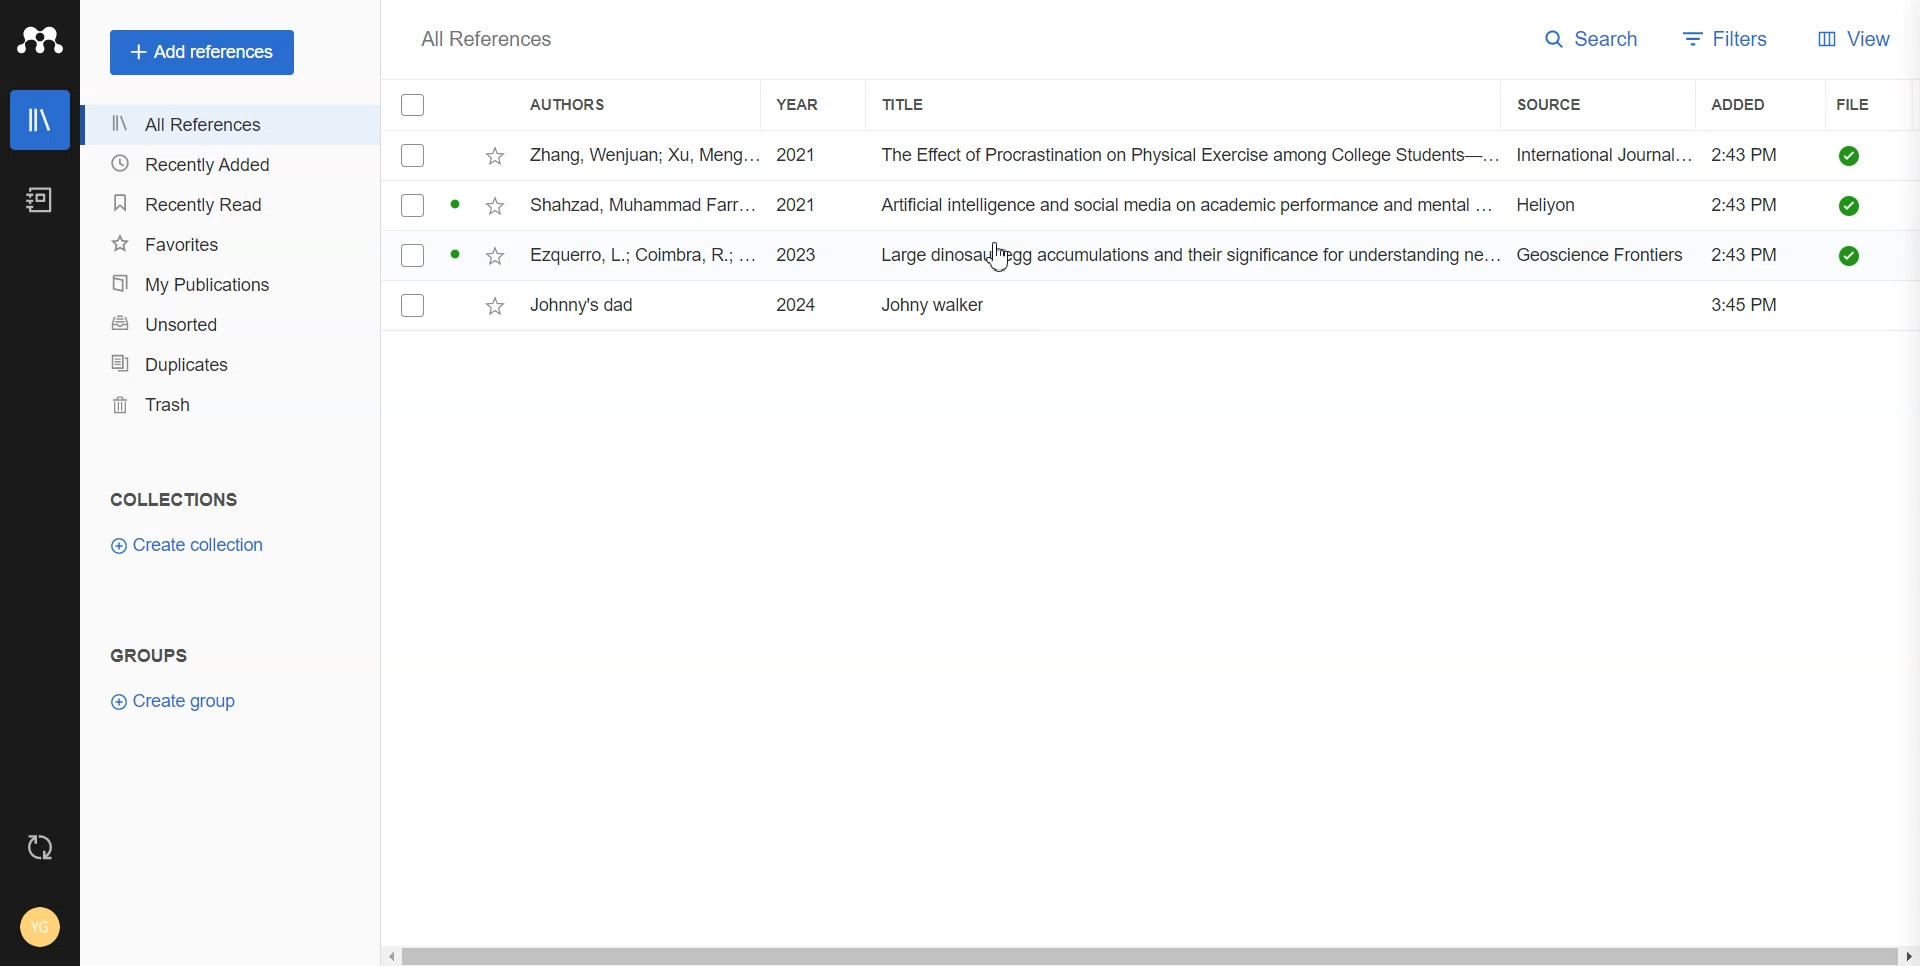  What do you see at coordinates (795, 156) in the screenshot?
I see `2021` at bounding box center [795, 156].